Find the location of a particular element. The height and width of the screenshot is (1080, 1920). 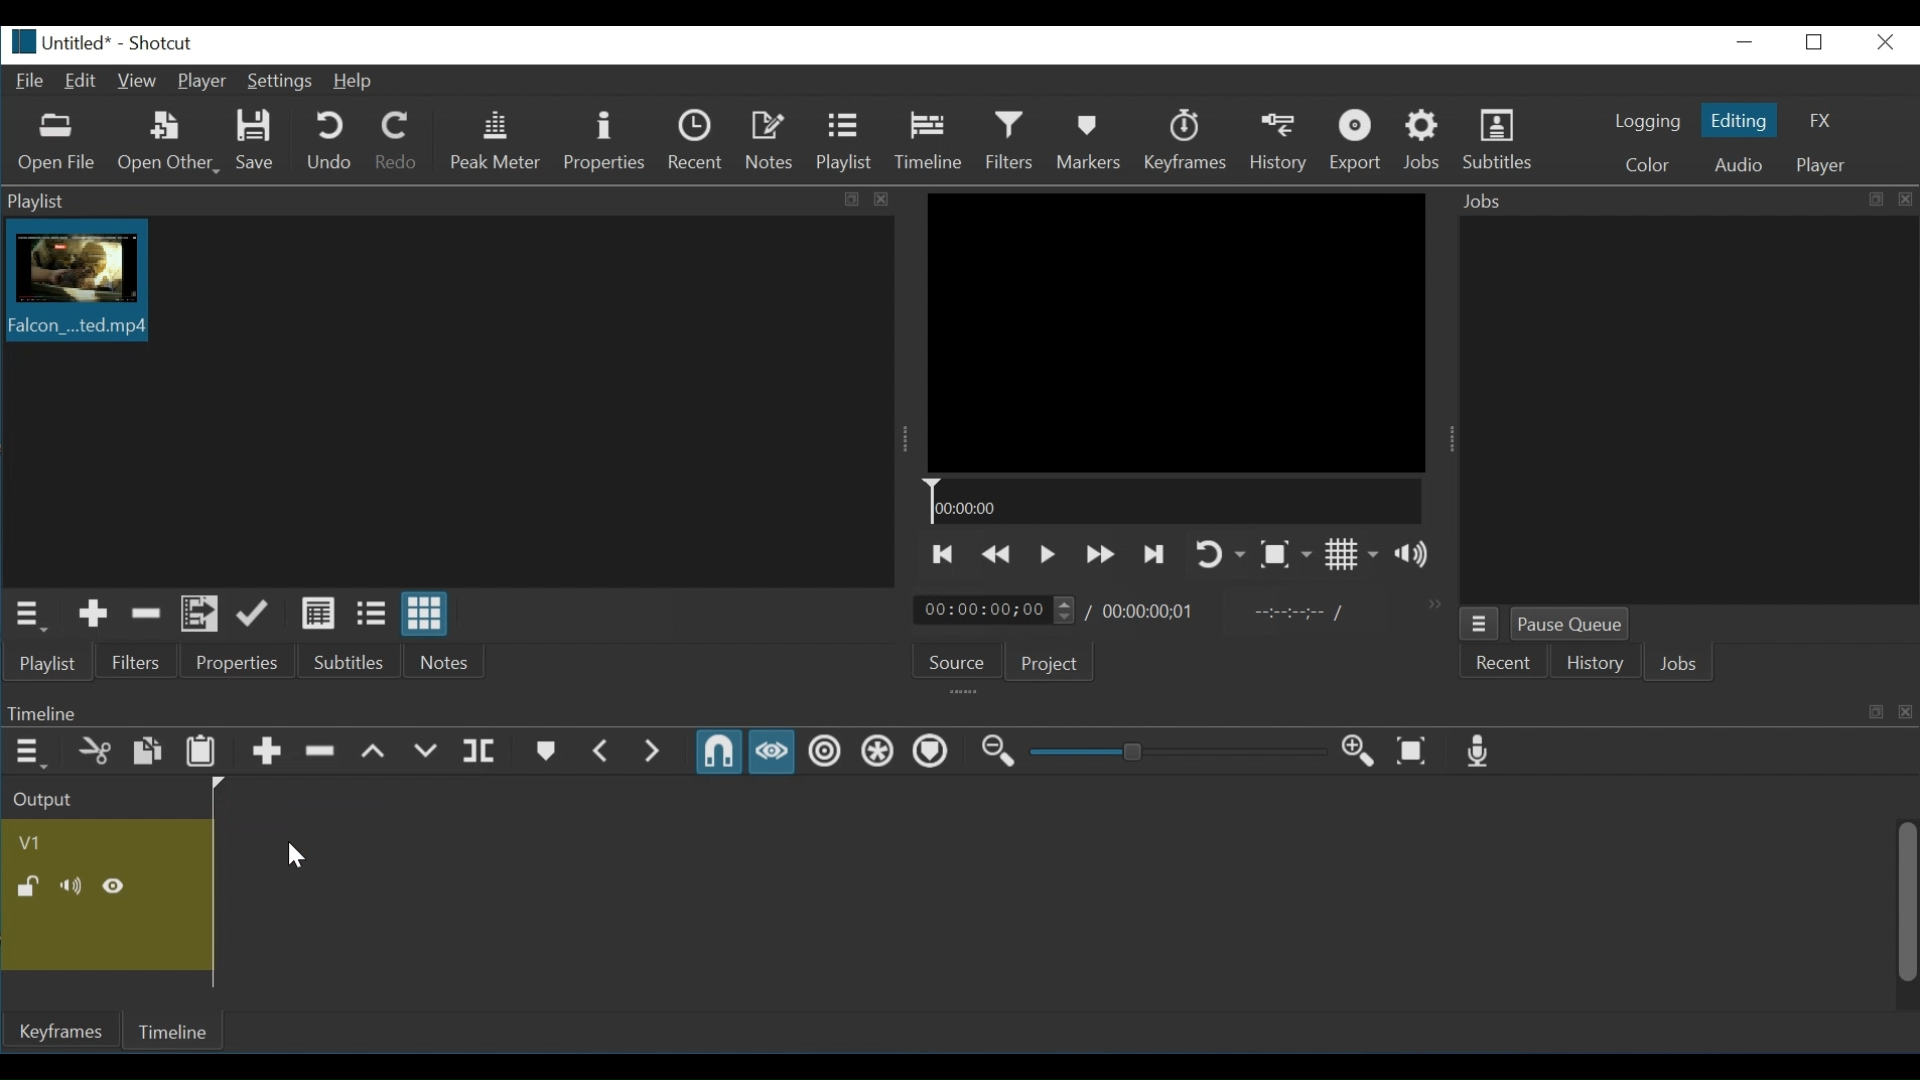

Properties is located at coordinates (604, 142).